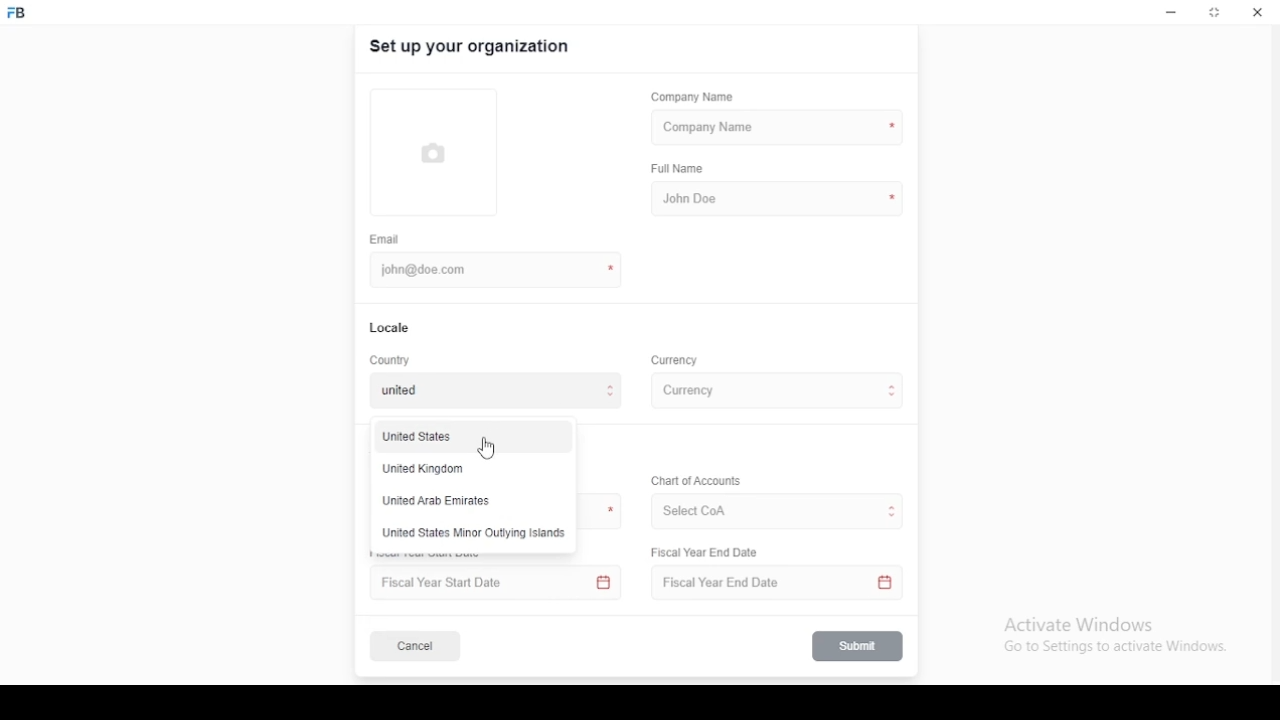 Image resolution: width=1280 pixels, height=720 pixels. I want to click on Fiscal Year Start Date, so click(496, 582).